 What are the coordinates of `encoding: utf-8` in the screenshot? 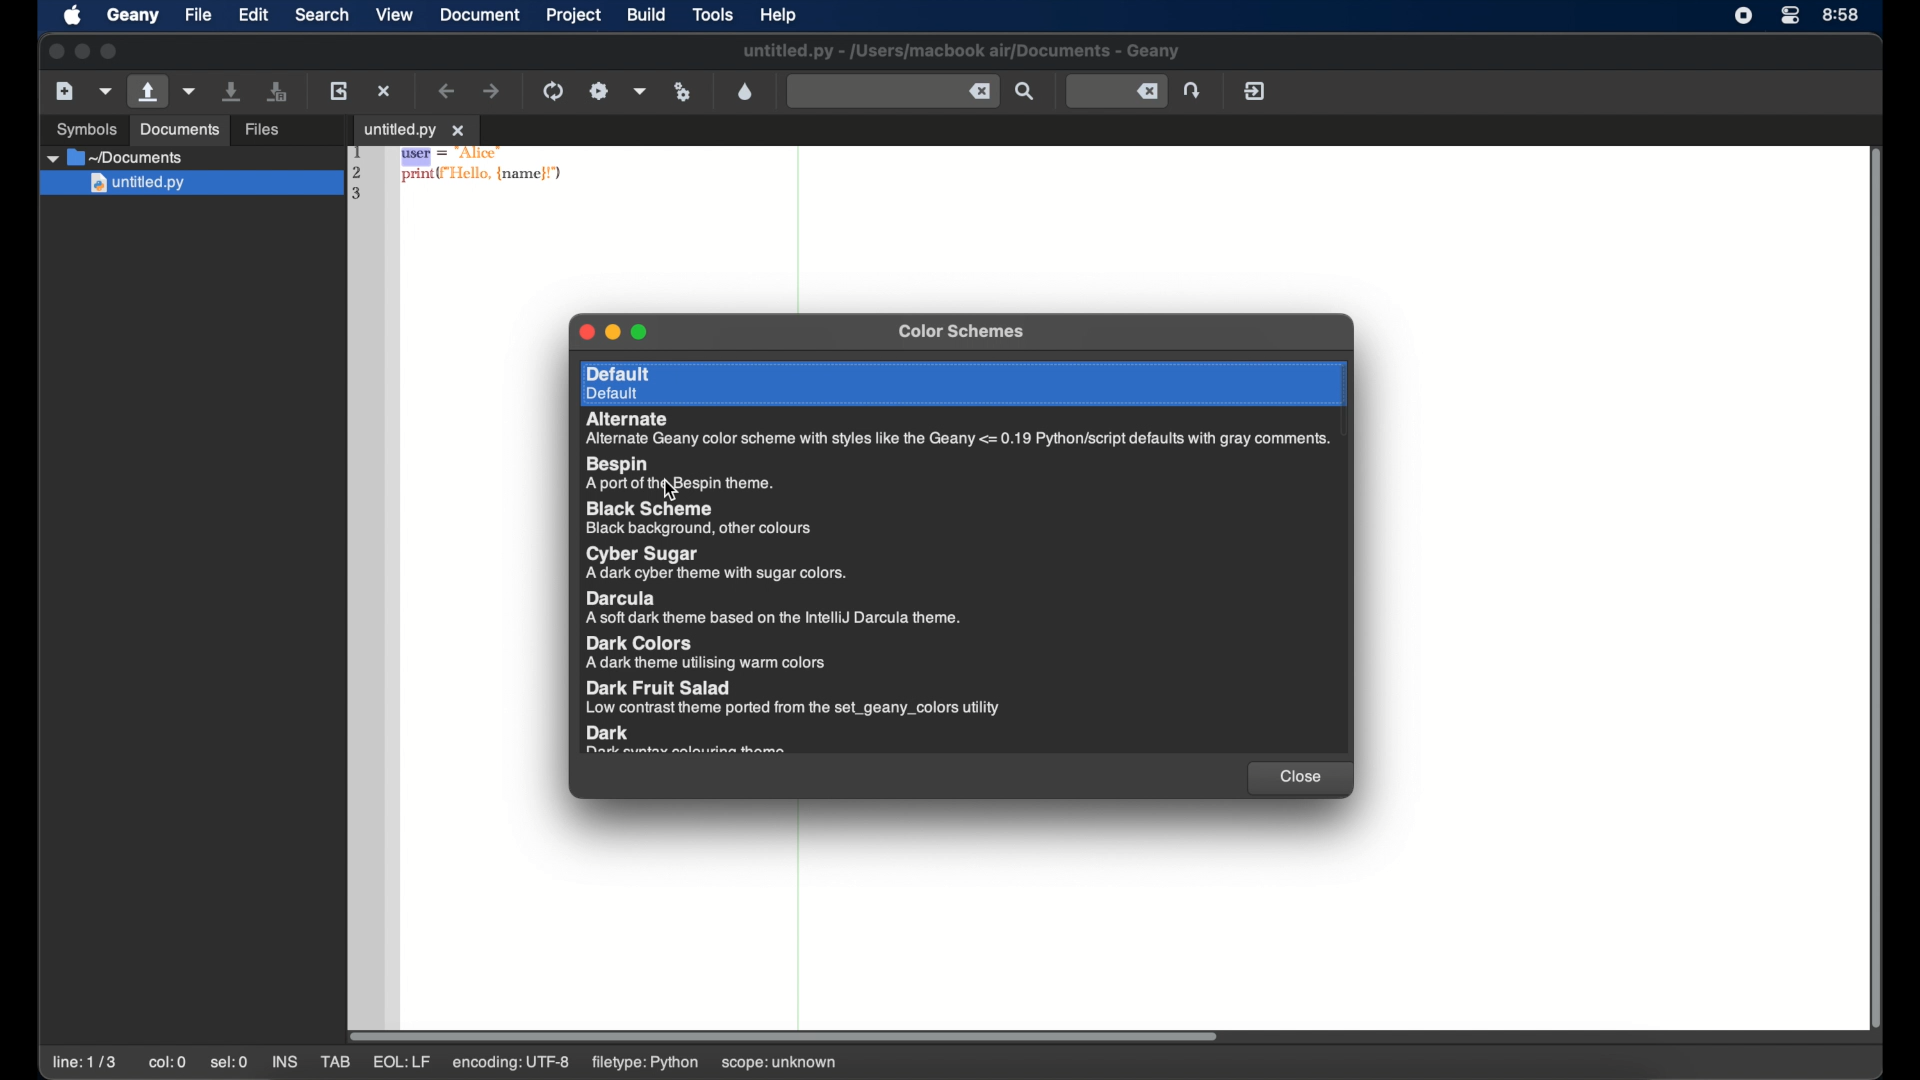 It's located at (510, 1063).